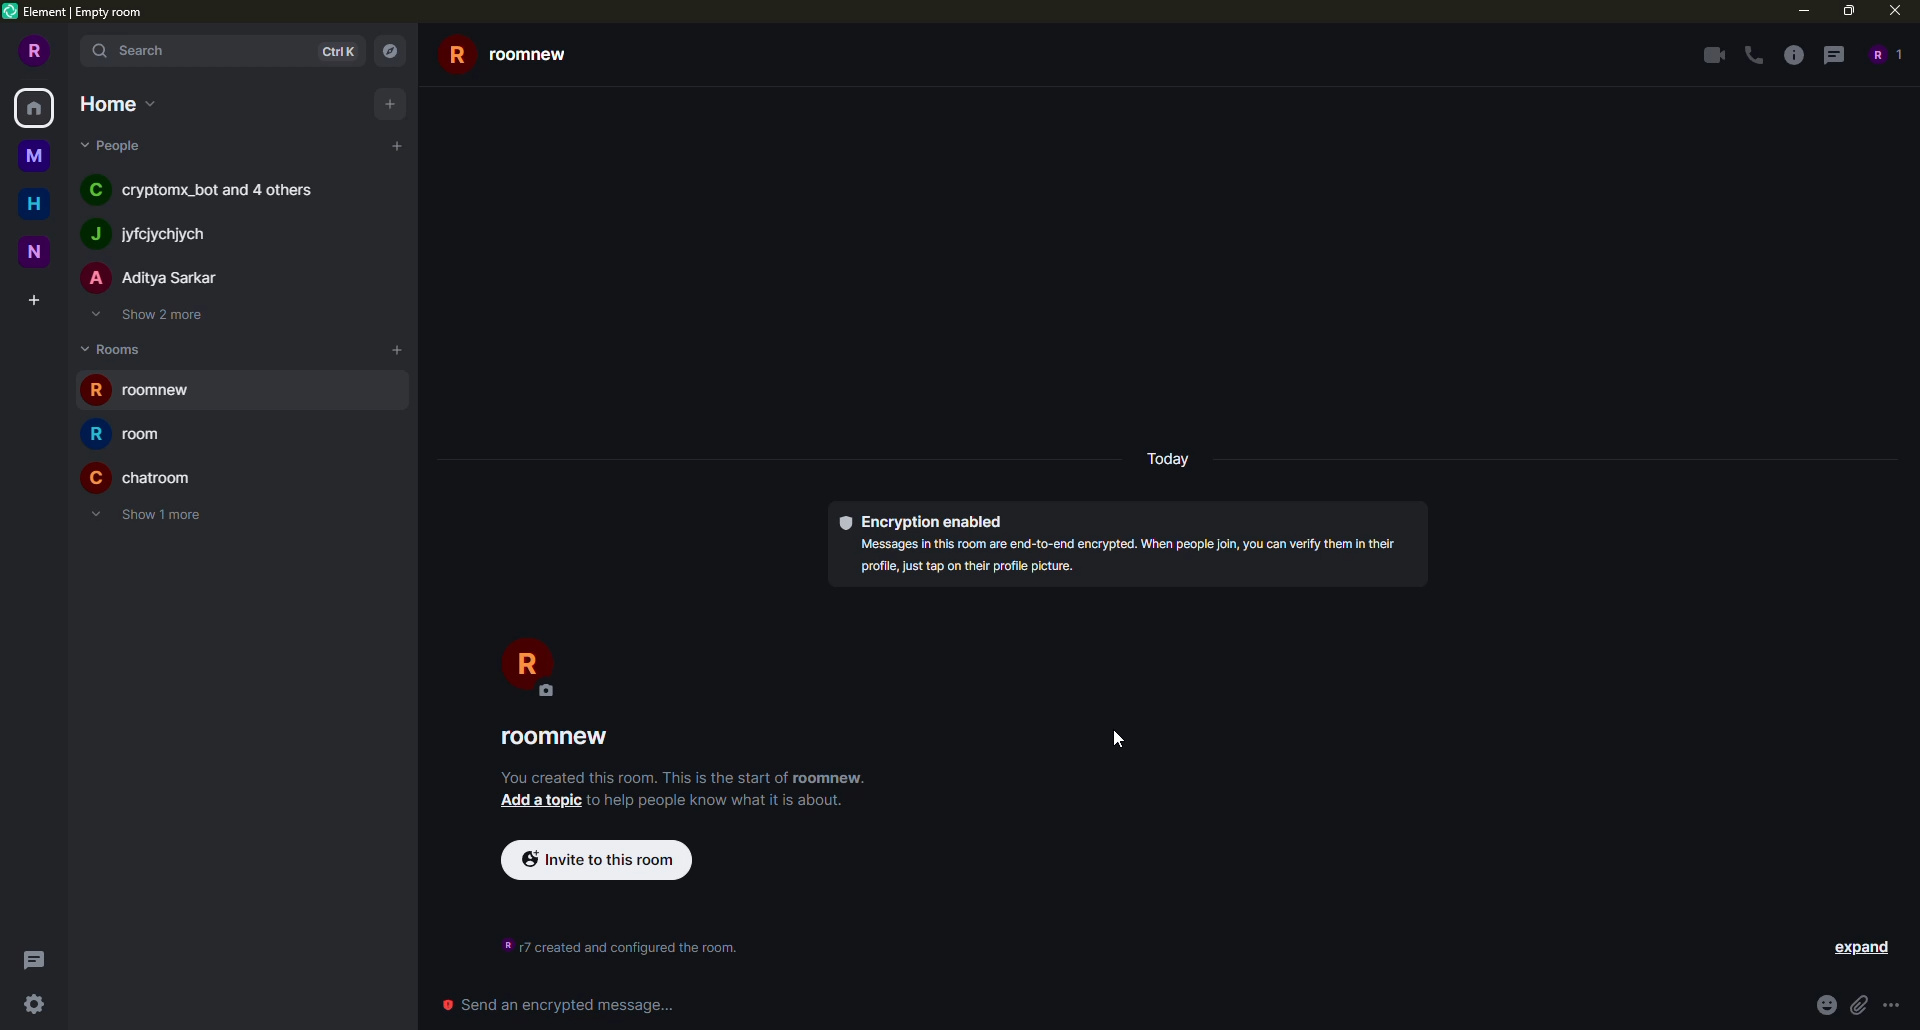 The width and height of the screenshot is (1920, 1030). I want to click on add, so click(396, 145).